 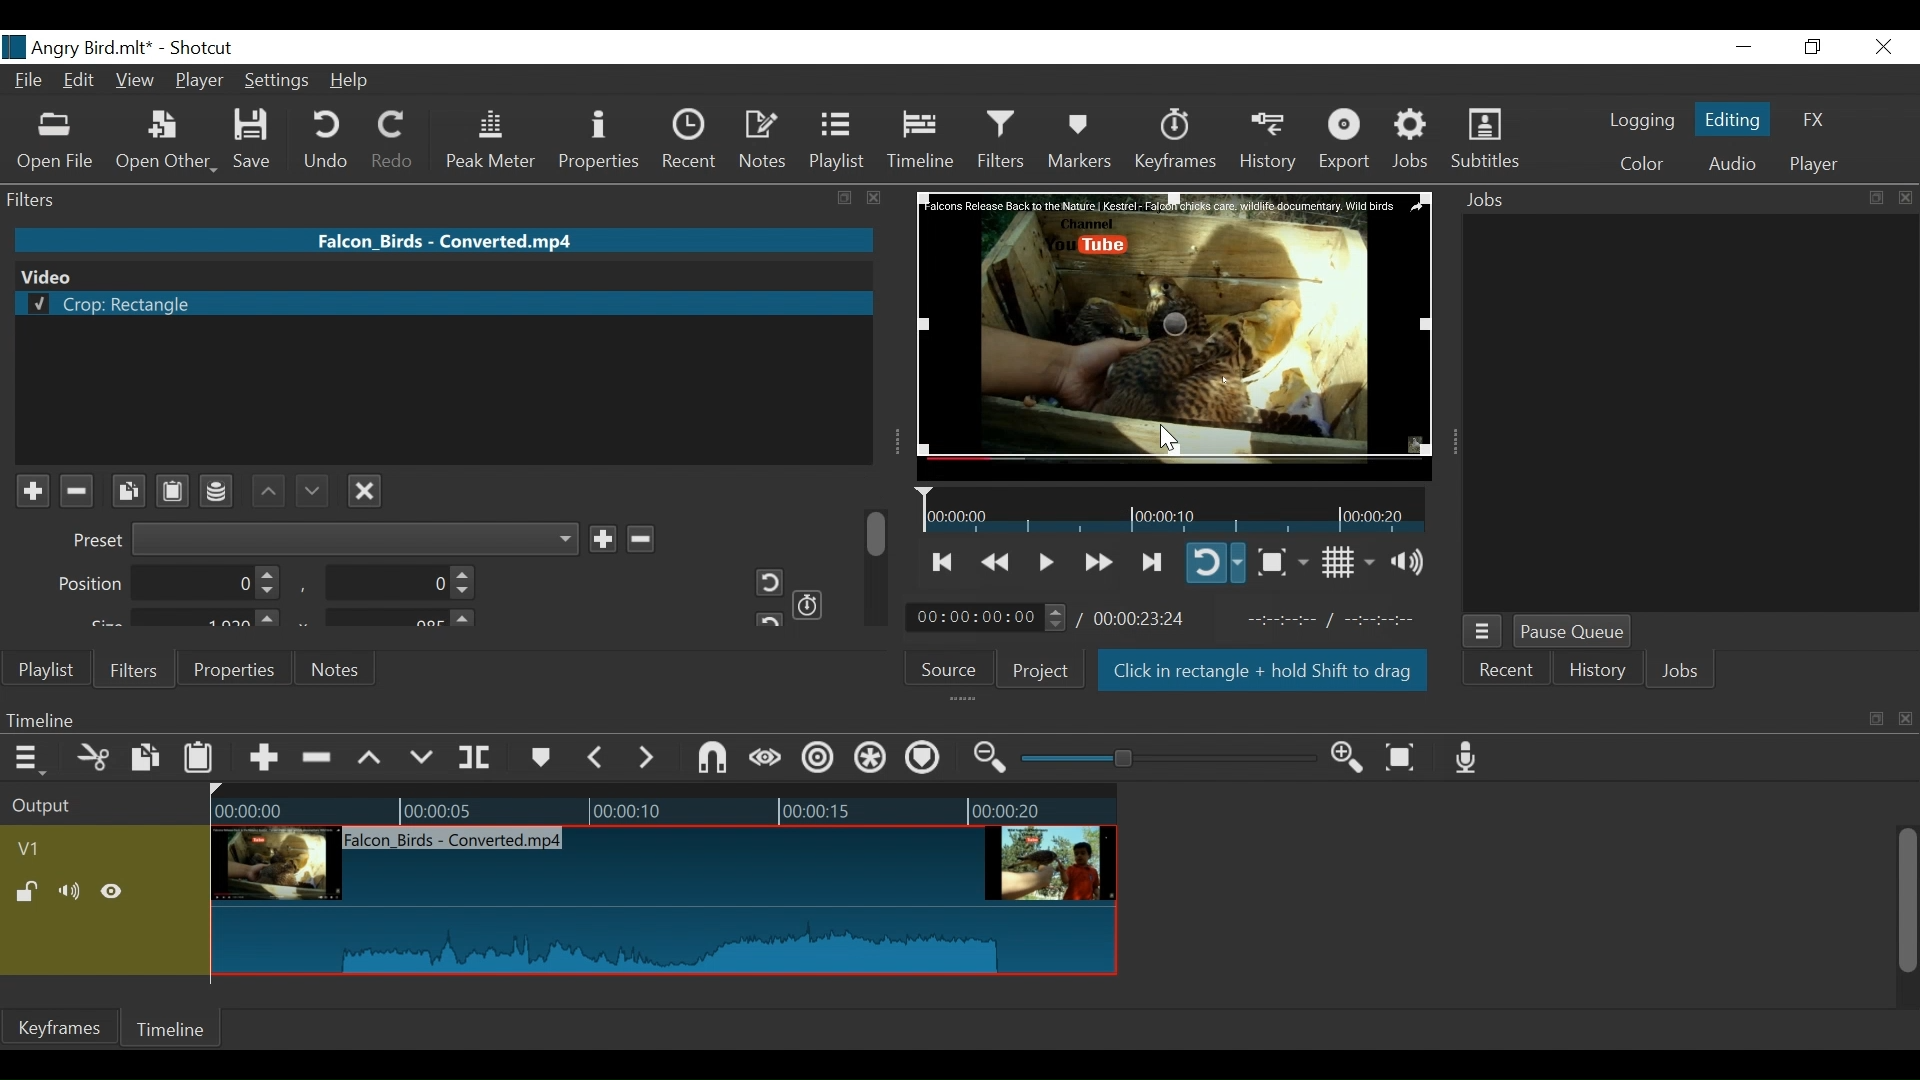 What do you see at coordinates (1096, 564) in the screenshot?
I see `play forward quickly` at bounding box center [1096, 564].